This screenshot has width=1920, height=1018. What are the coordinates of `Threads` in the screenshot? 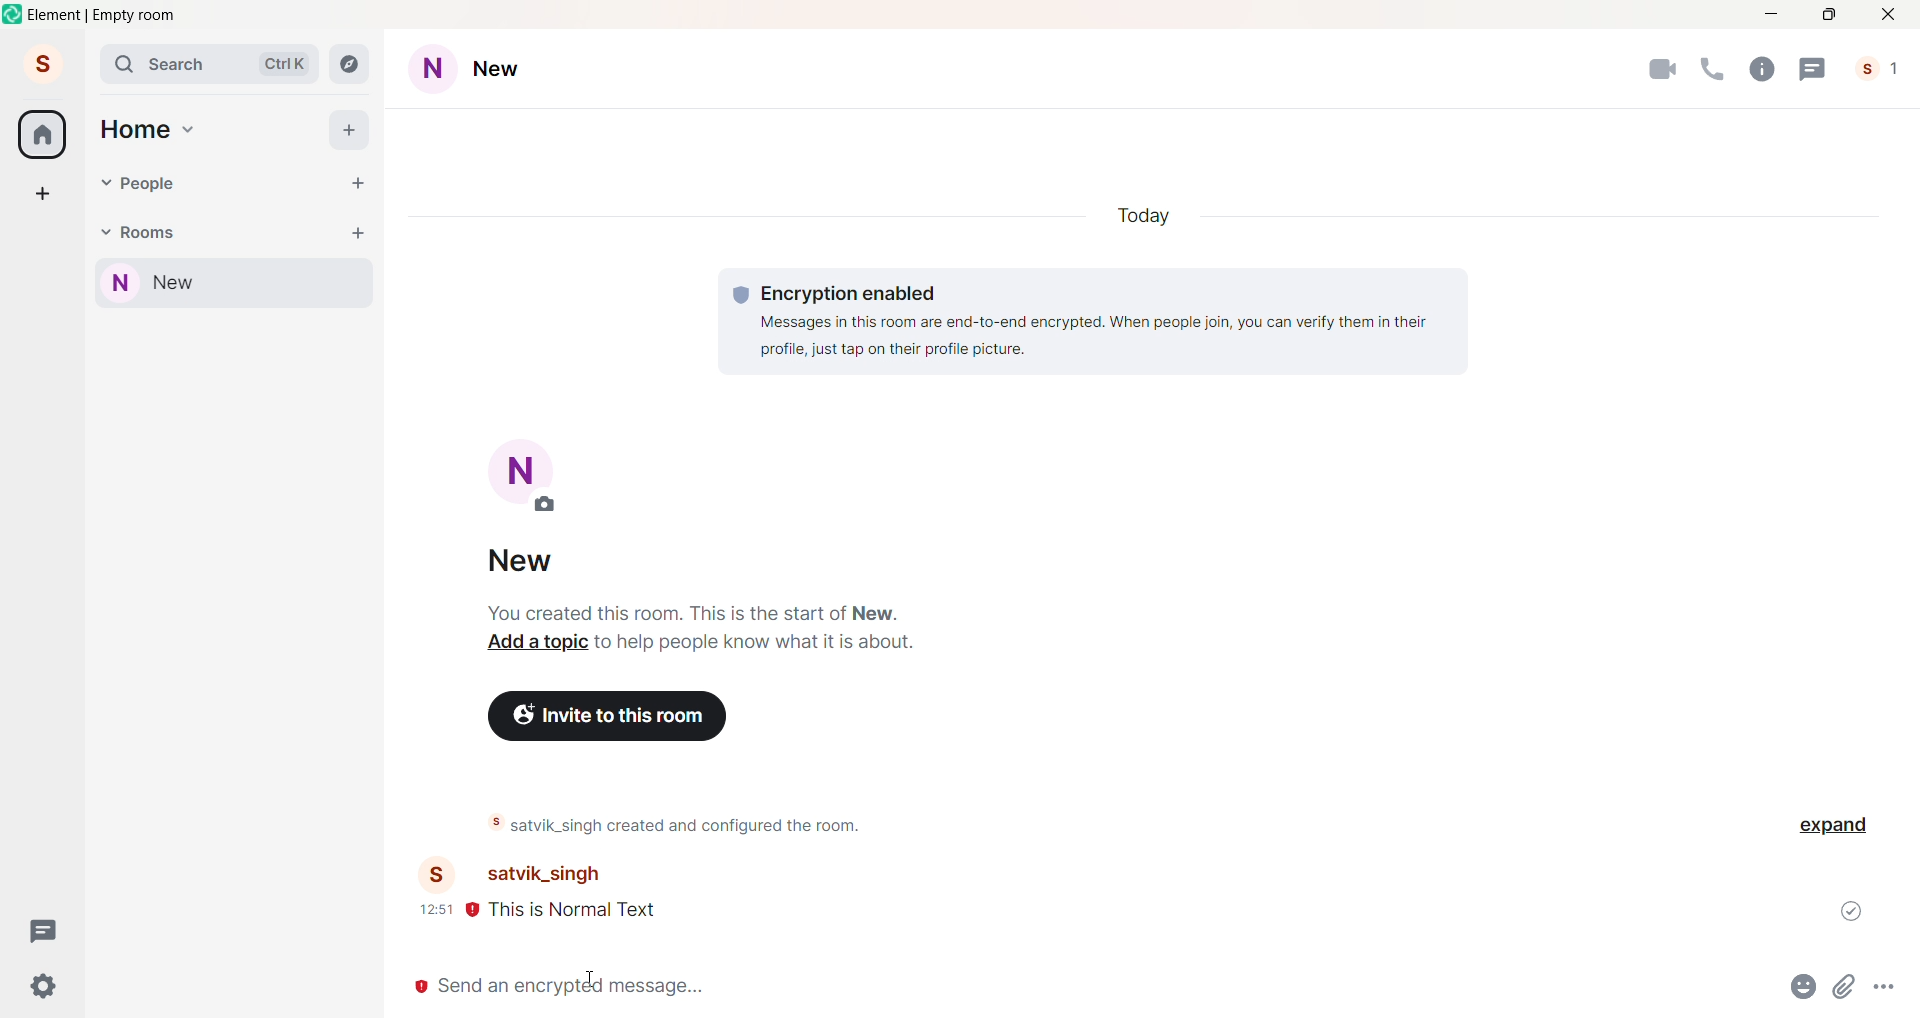 It's located at (1813, 68).